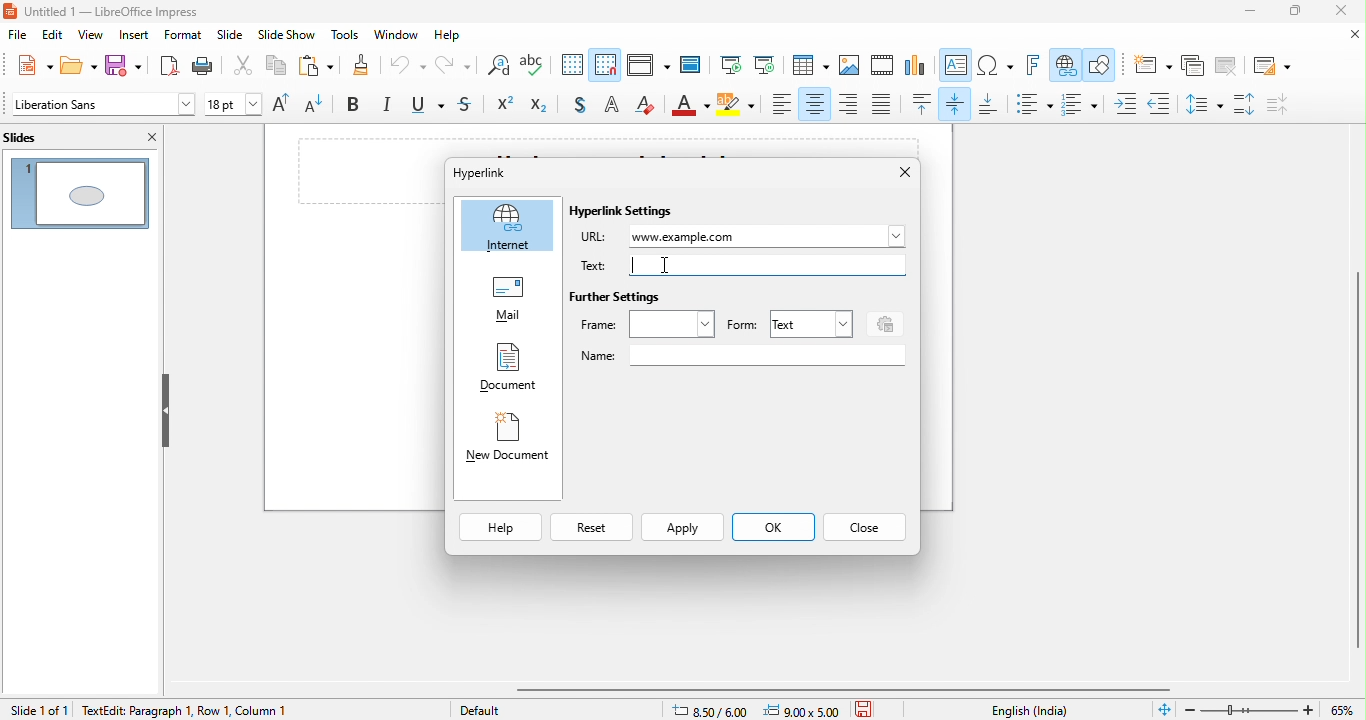  Describe the element at coordinates (670, 264) in the screenshot. I see `cursor movement` at that location.